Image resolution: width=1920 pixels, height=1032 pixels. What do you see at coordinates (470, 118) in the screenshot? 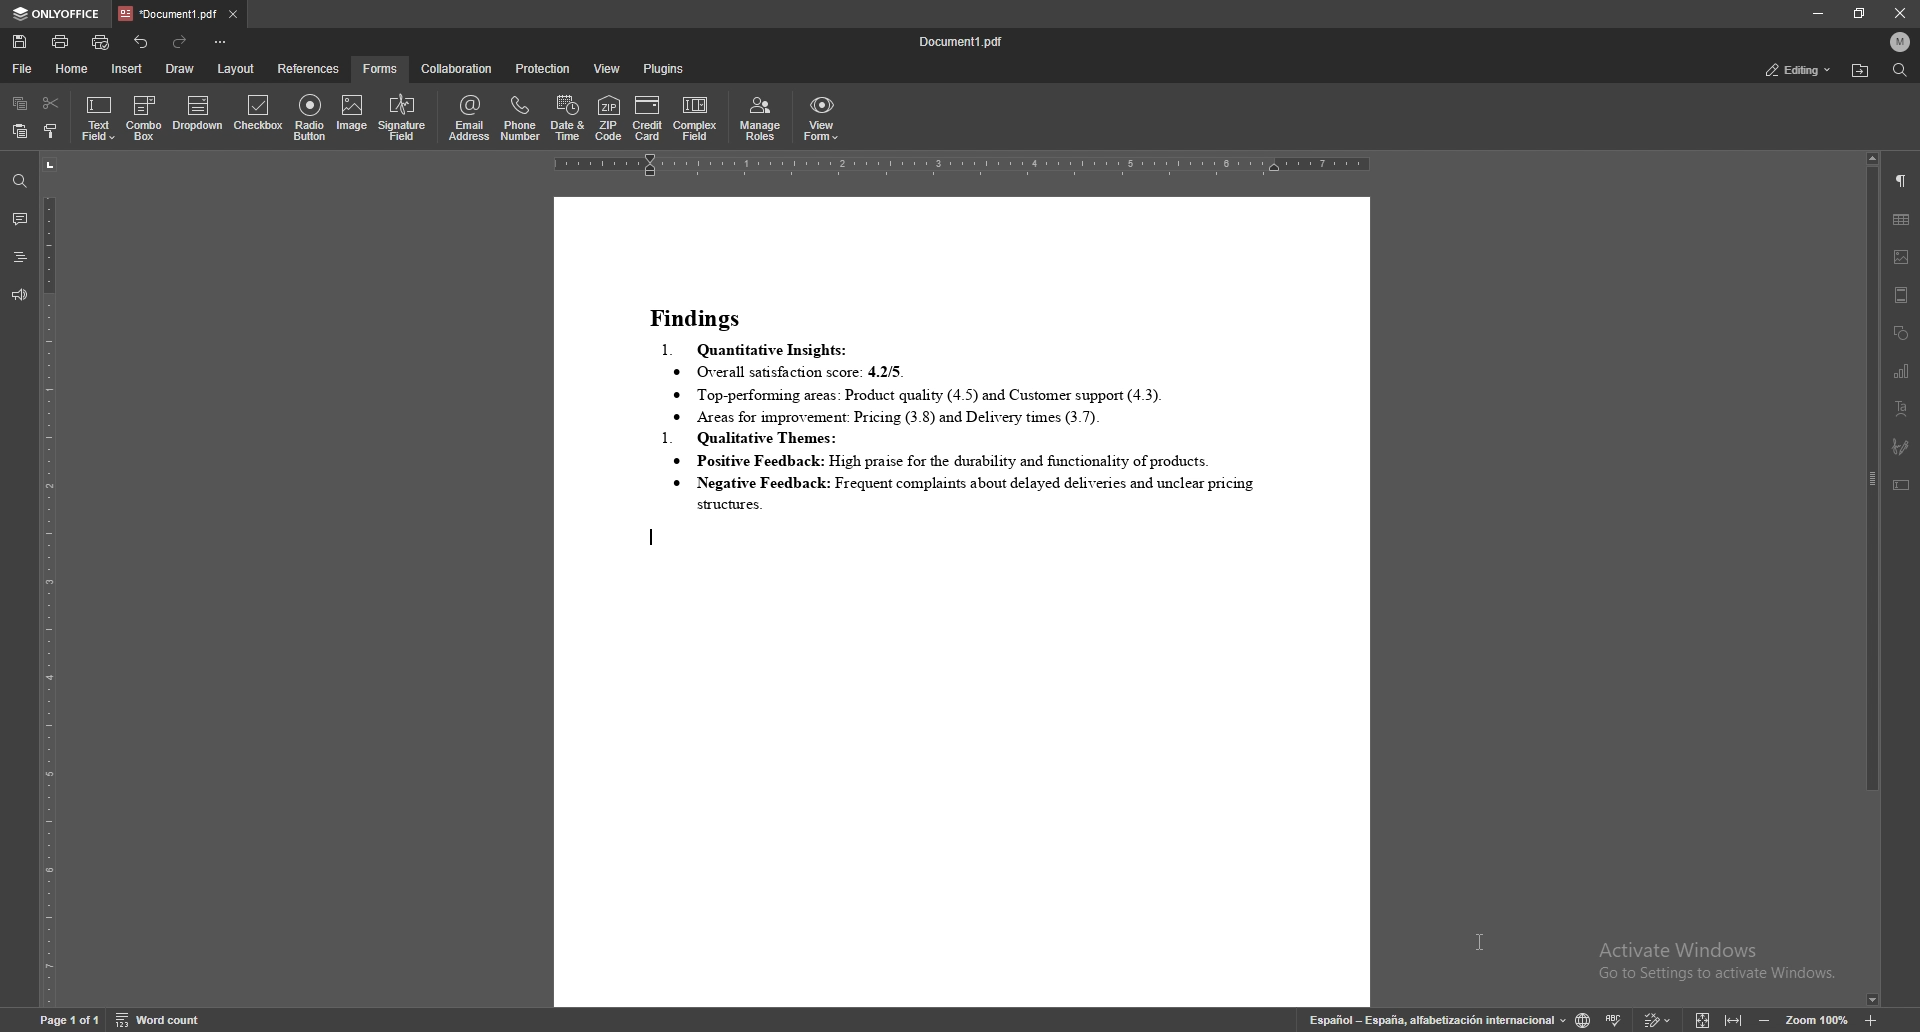
I see `email address` at bounding box center [470, 118].